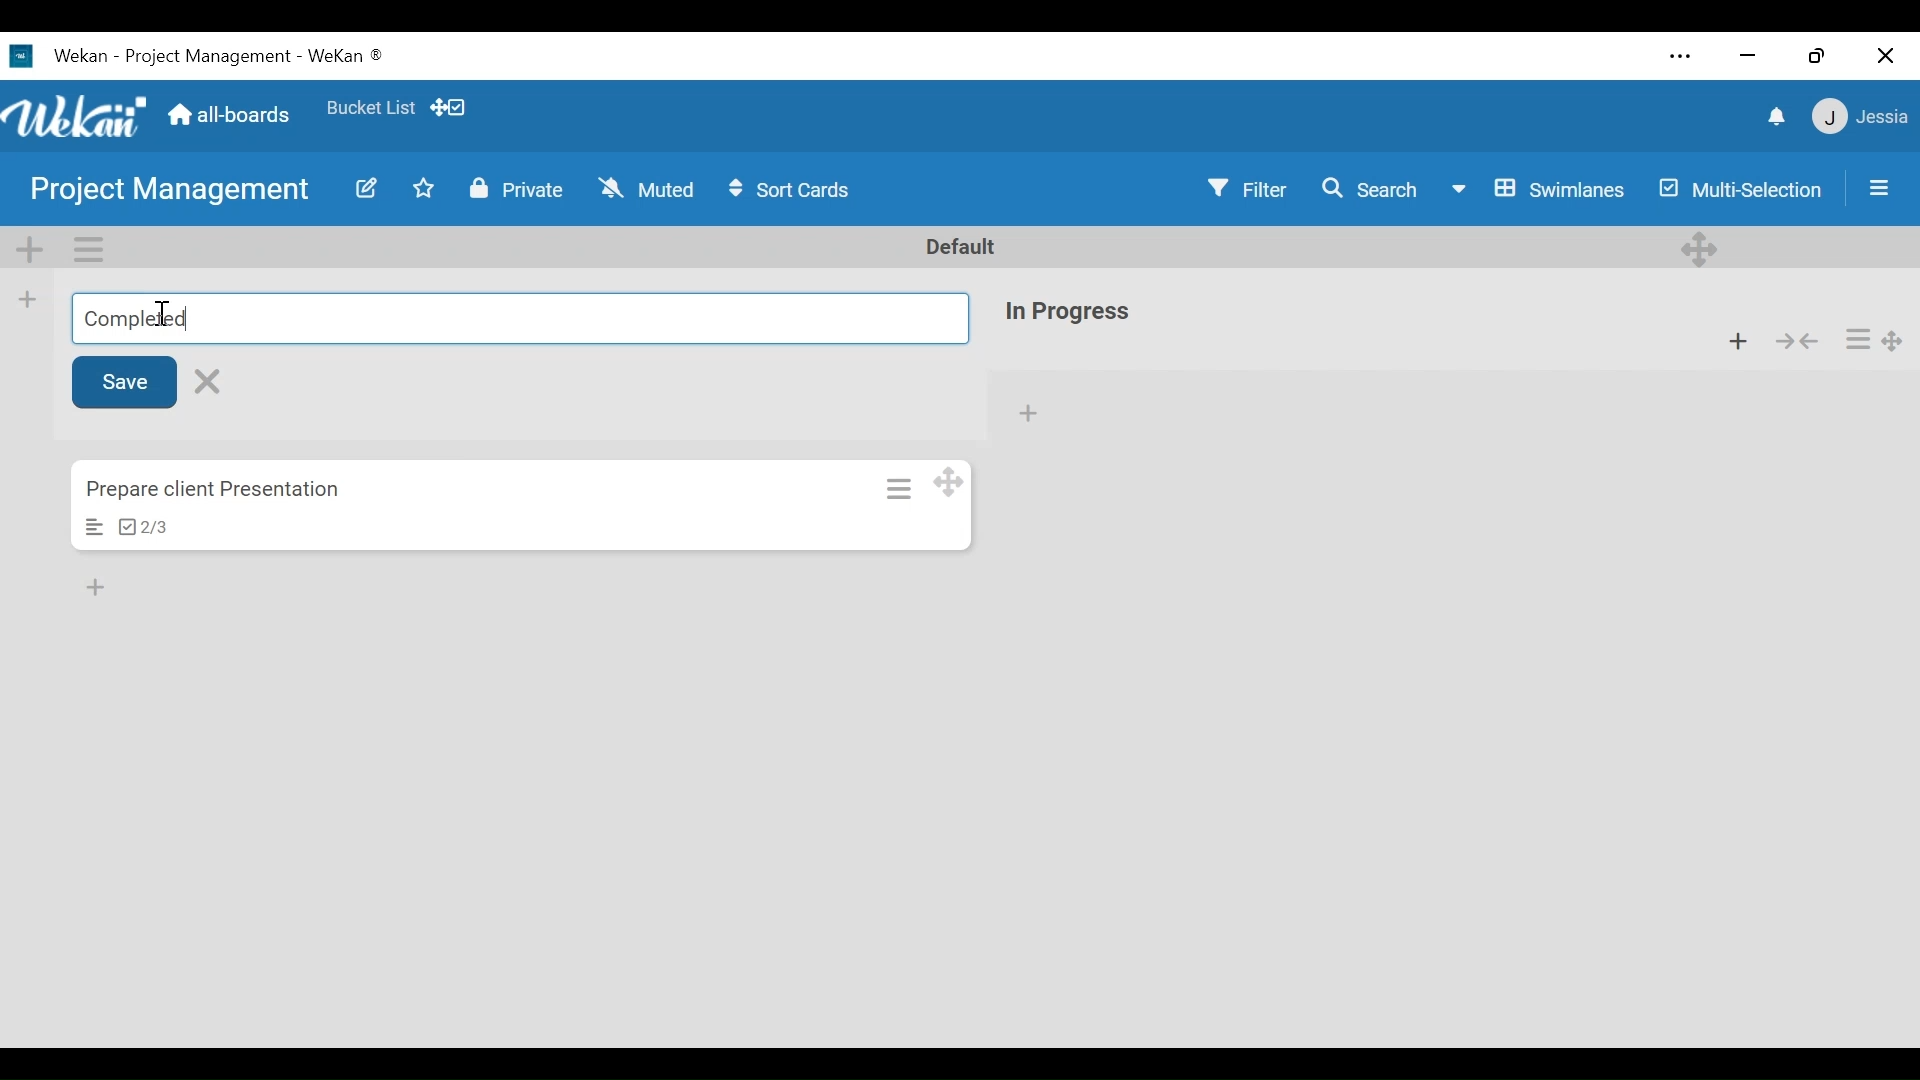 Image resolution: width=1920 pixels, height=1080 pixels. Describe the element at coordinates (127, 381) in the screenshot. I see `Save` at that location.